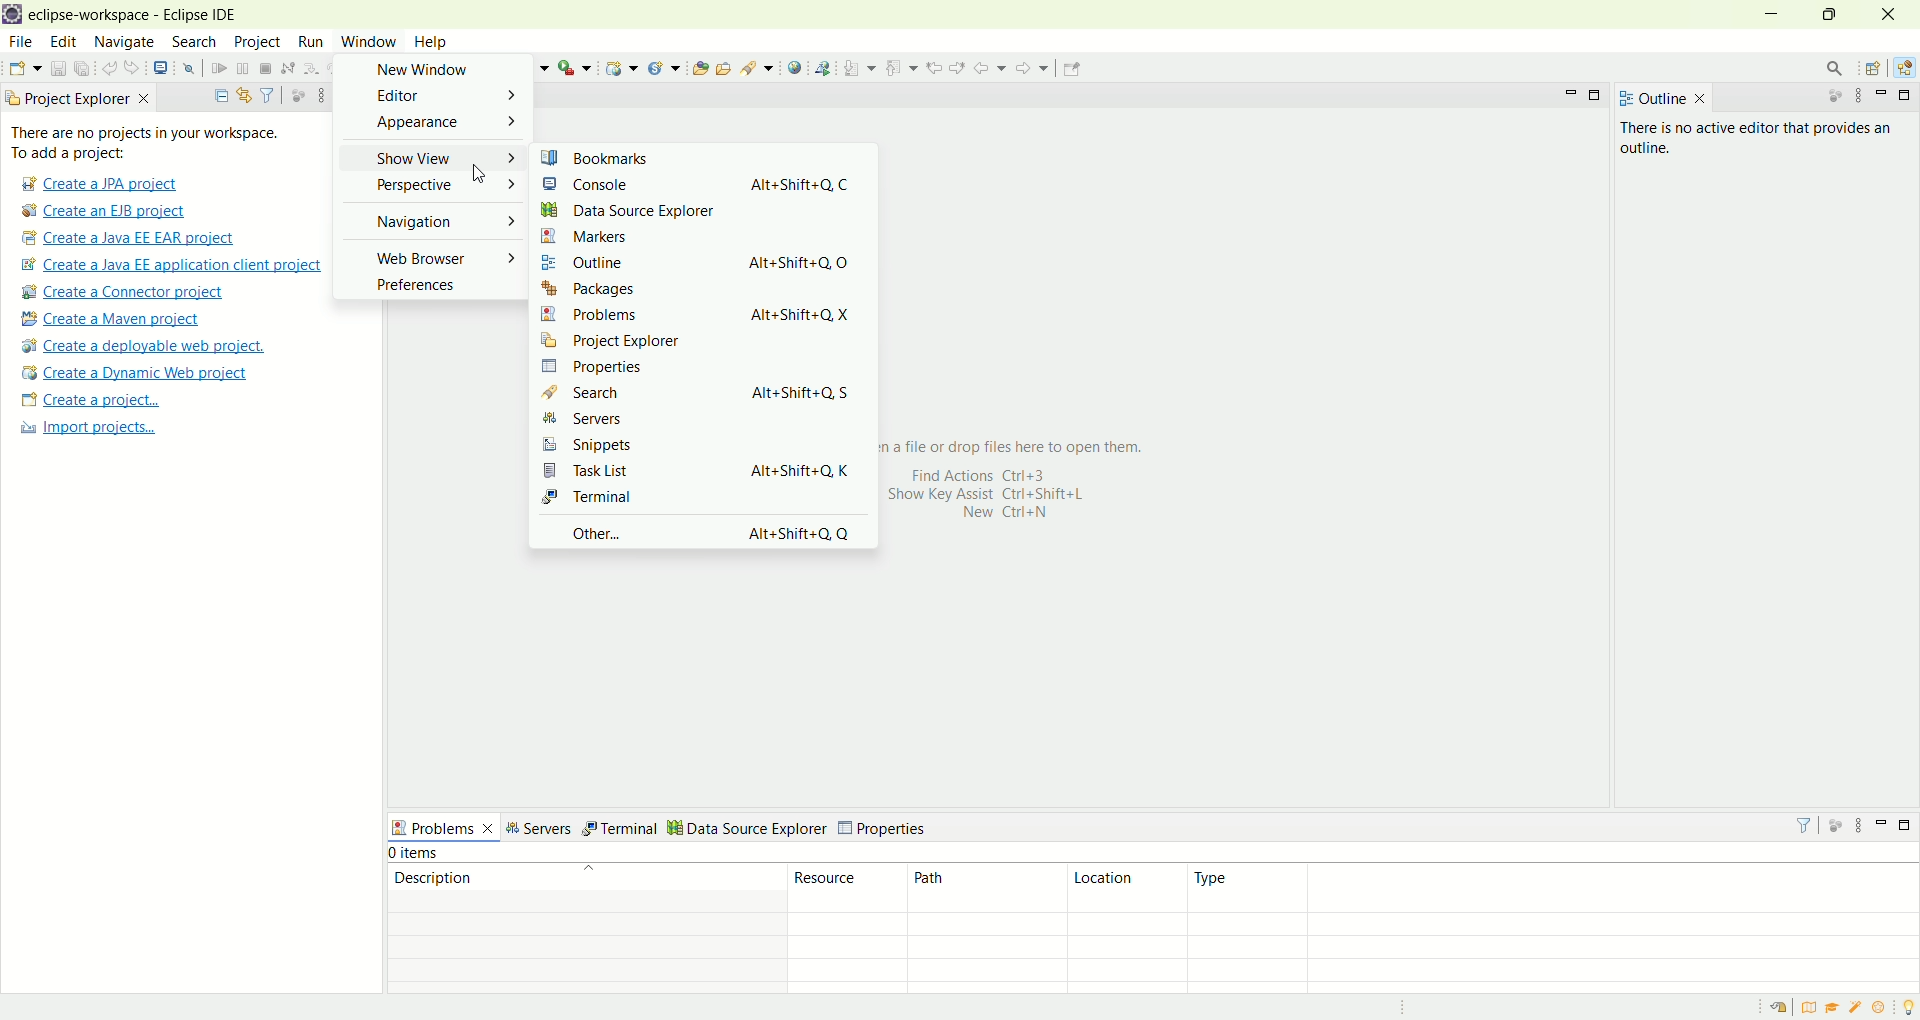 Image resolution: width=1920 pixels, height=1020 pixels. Describe the element at coordinates (634, 315) in the screenshot. I see `problems` at that location.